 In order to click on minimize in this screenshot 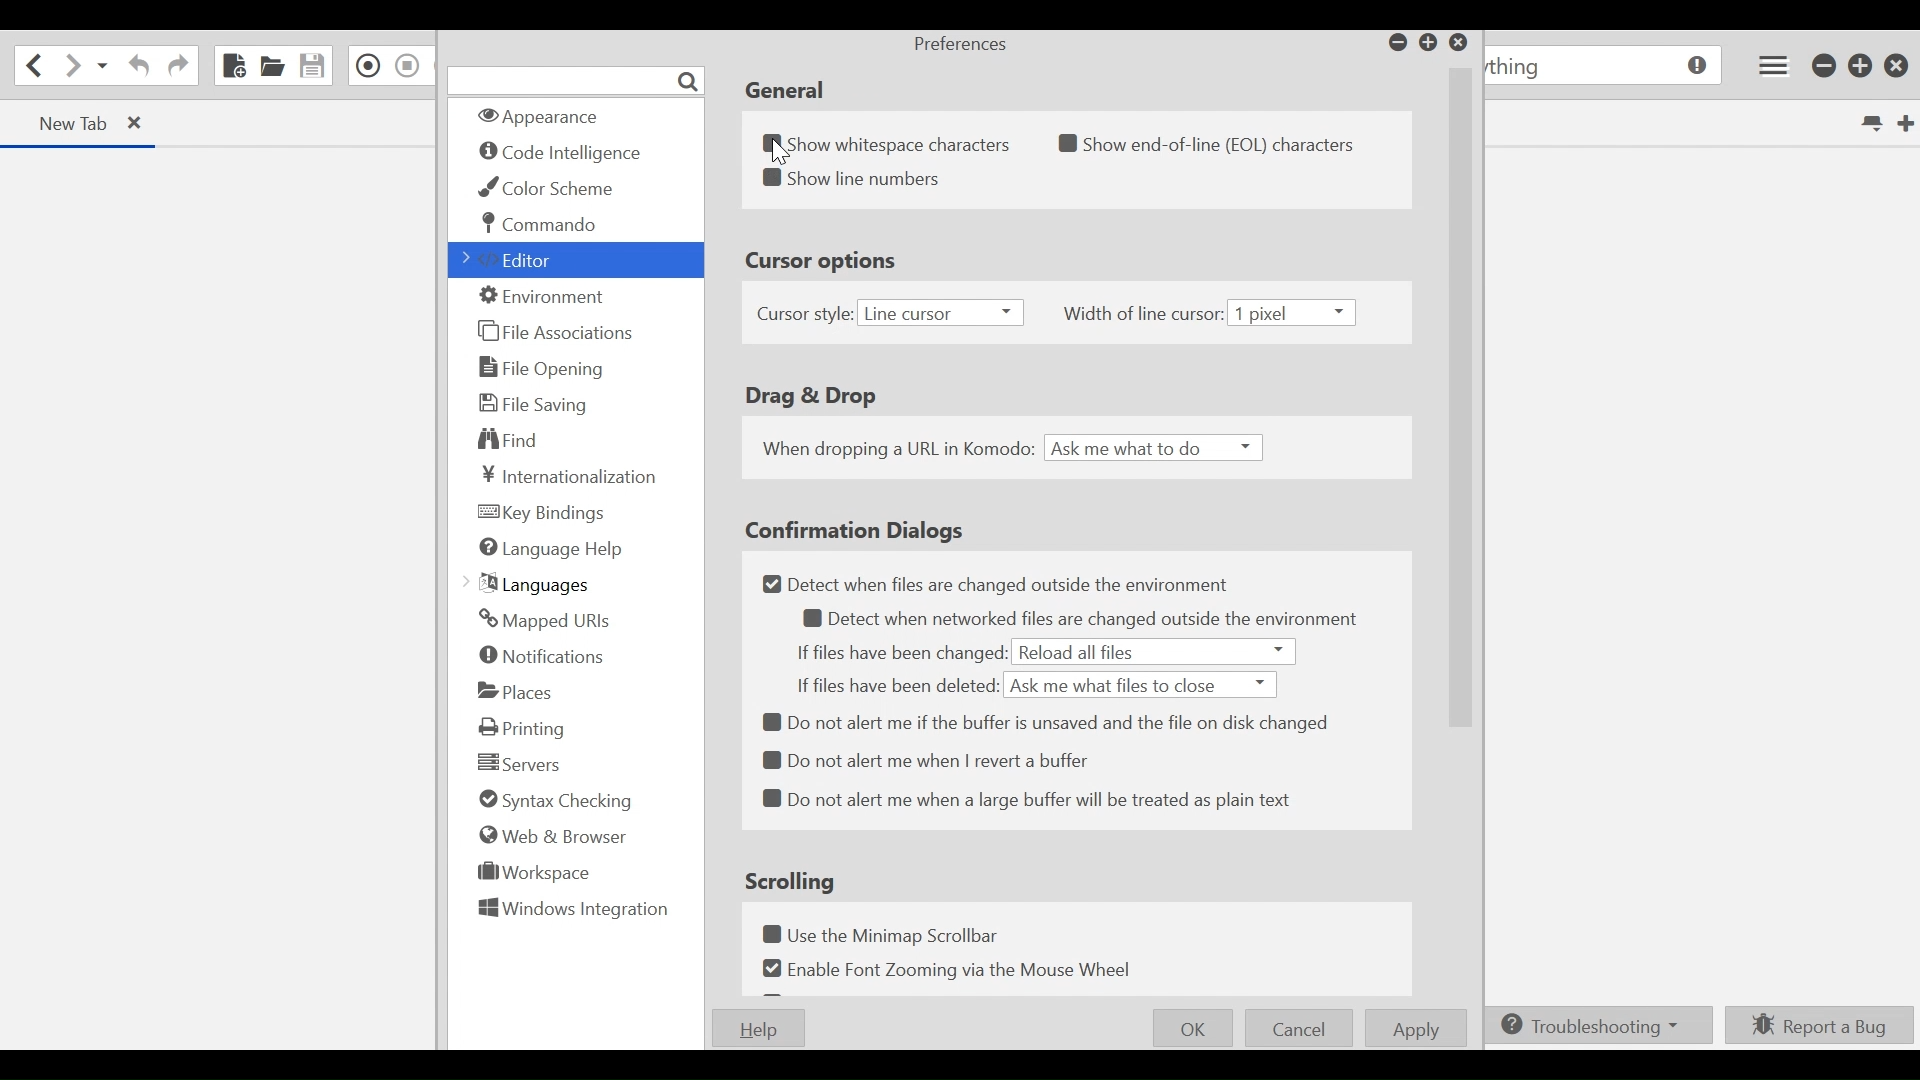, I will do `click(1396, 42)`.